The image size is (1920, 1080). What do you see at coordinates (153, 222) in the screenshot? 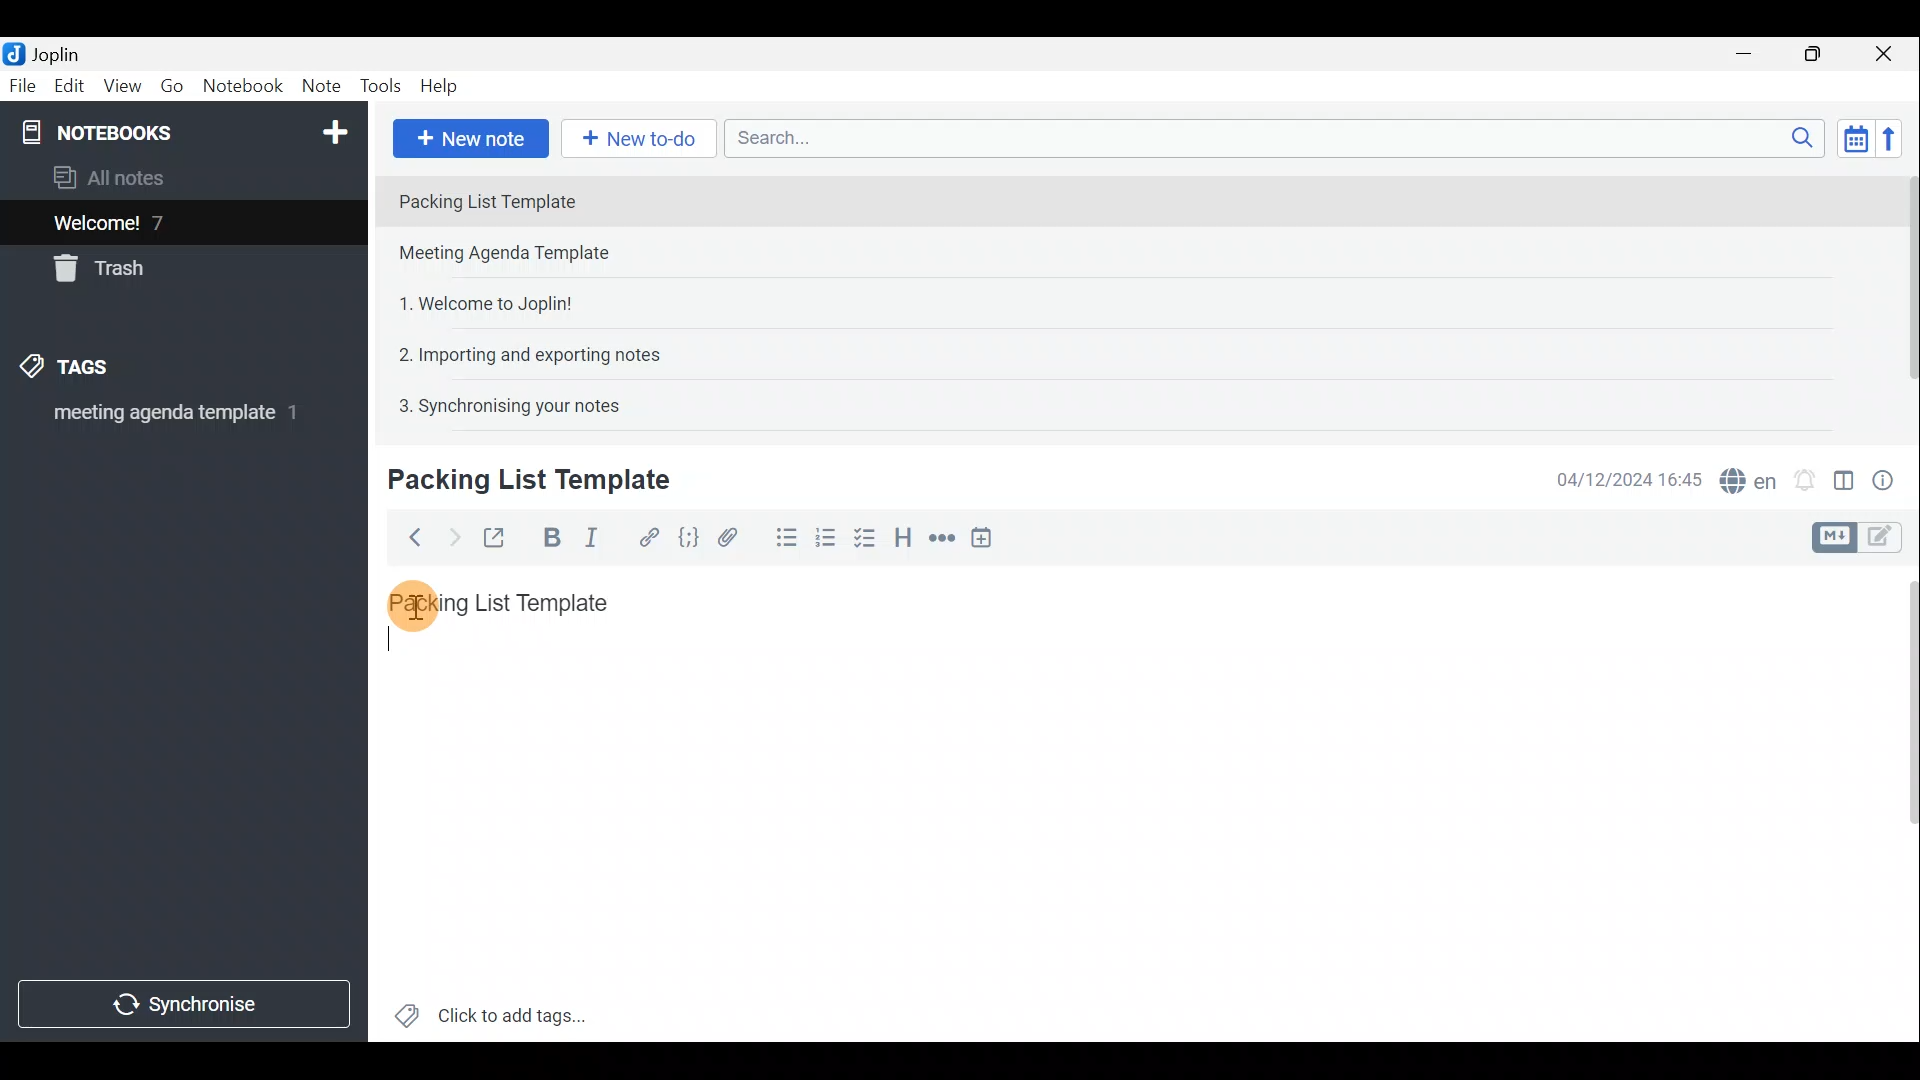
I see `Welcome` at bounding box center [153, 222].